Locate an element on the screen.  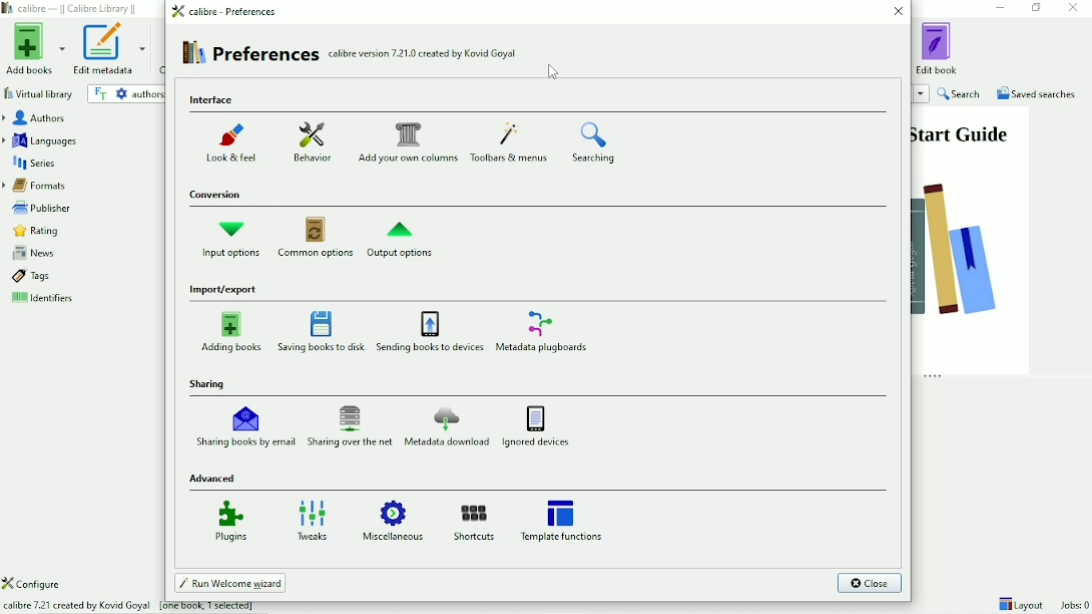
Behavior is located at coordinates (313, 139).